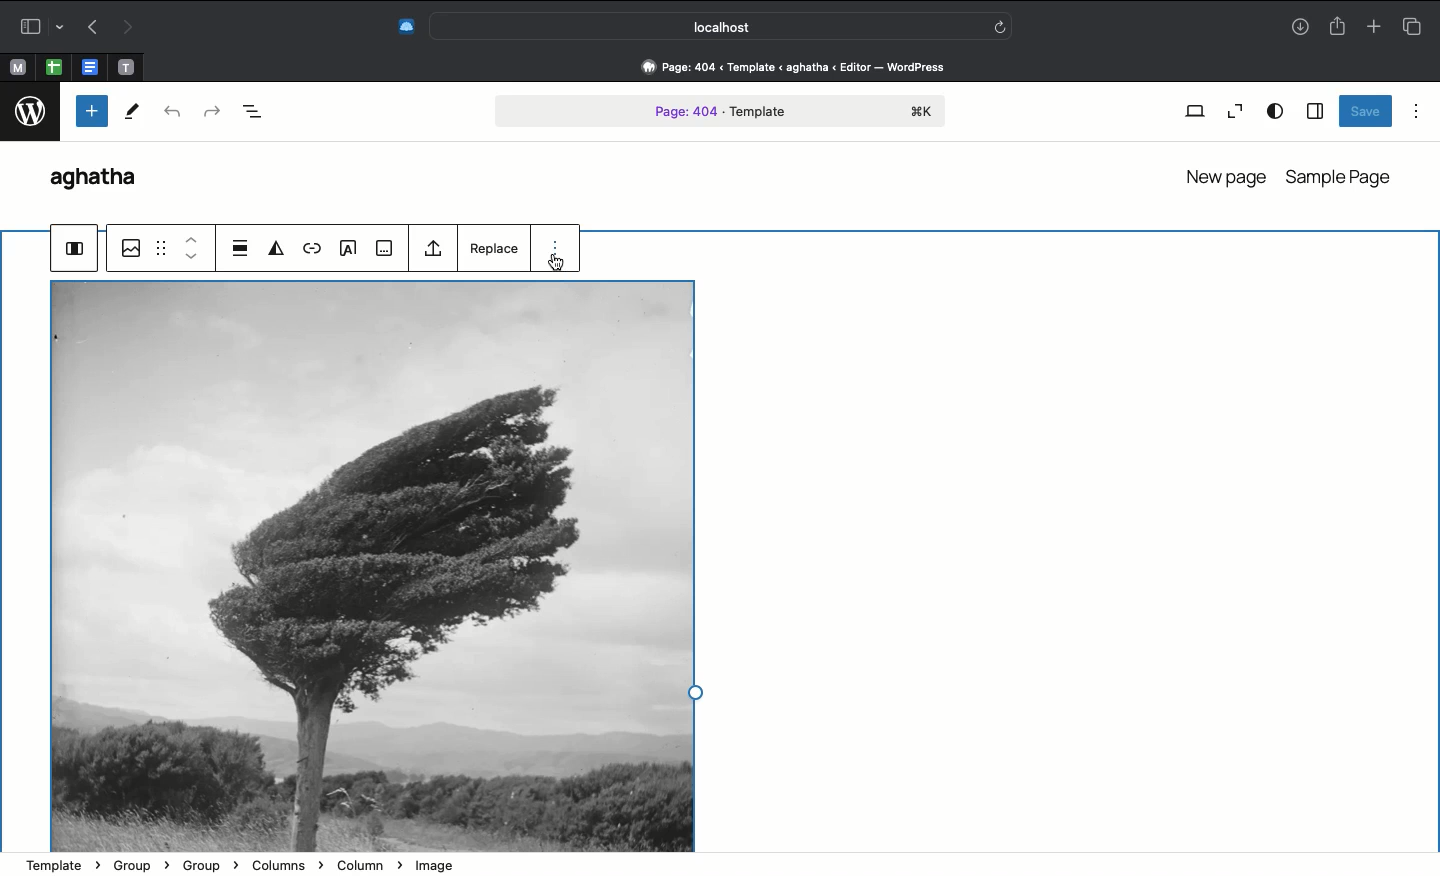  What do you see at coordinates (1366, 111) in the screenshot?
I see `Save` at bounding box center [1366, 111].